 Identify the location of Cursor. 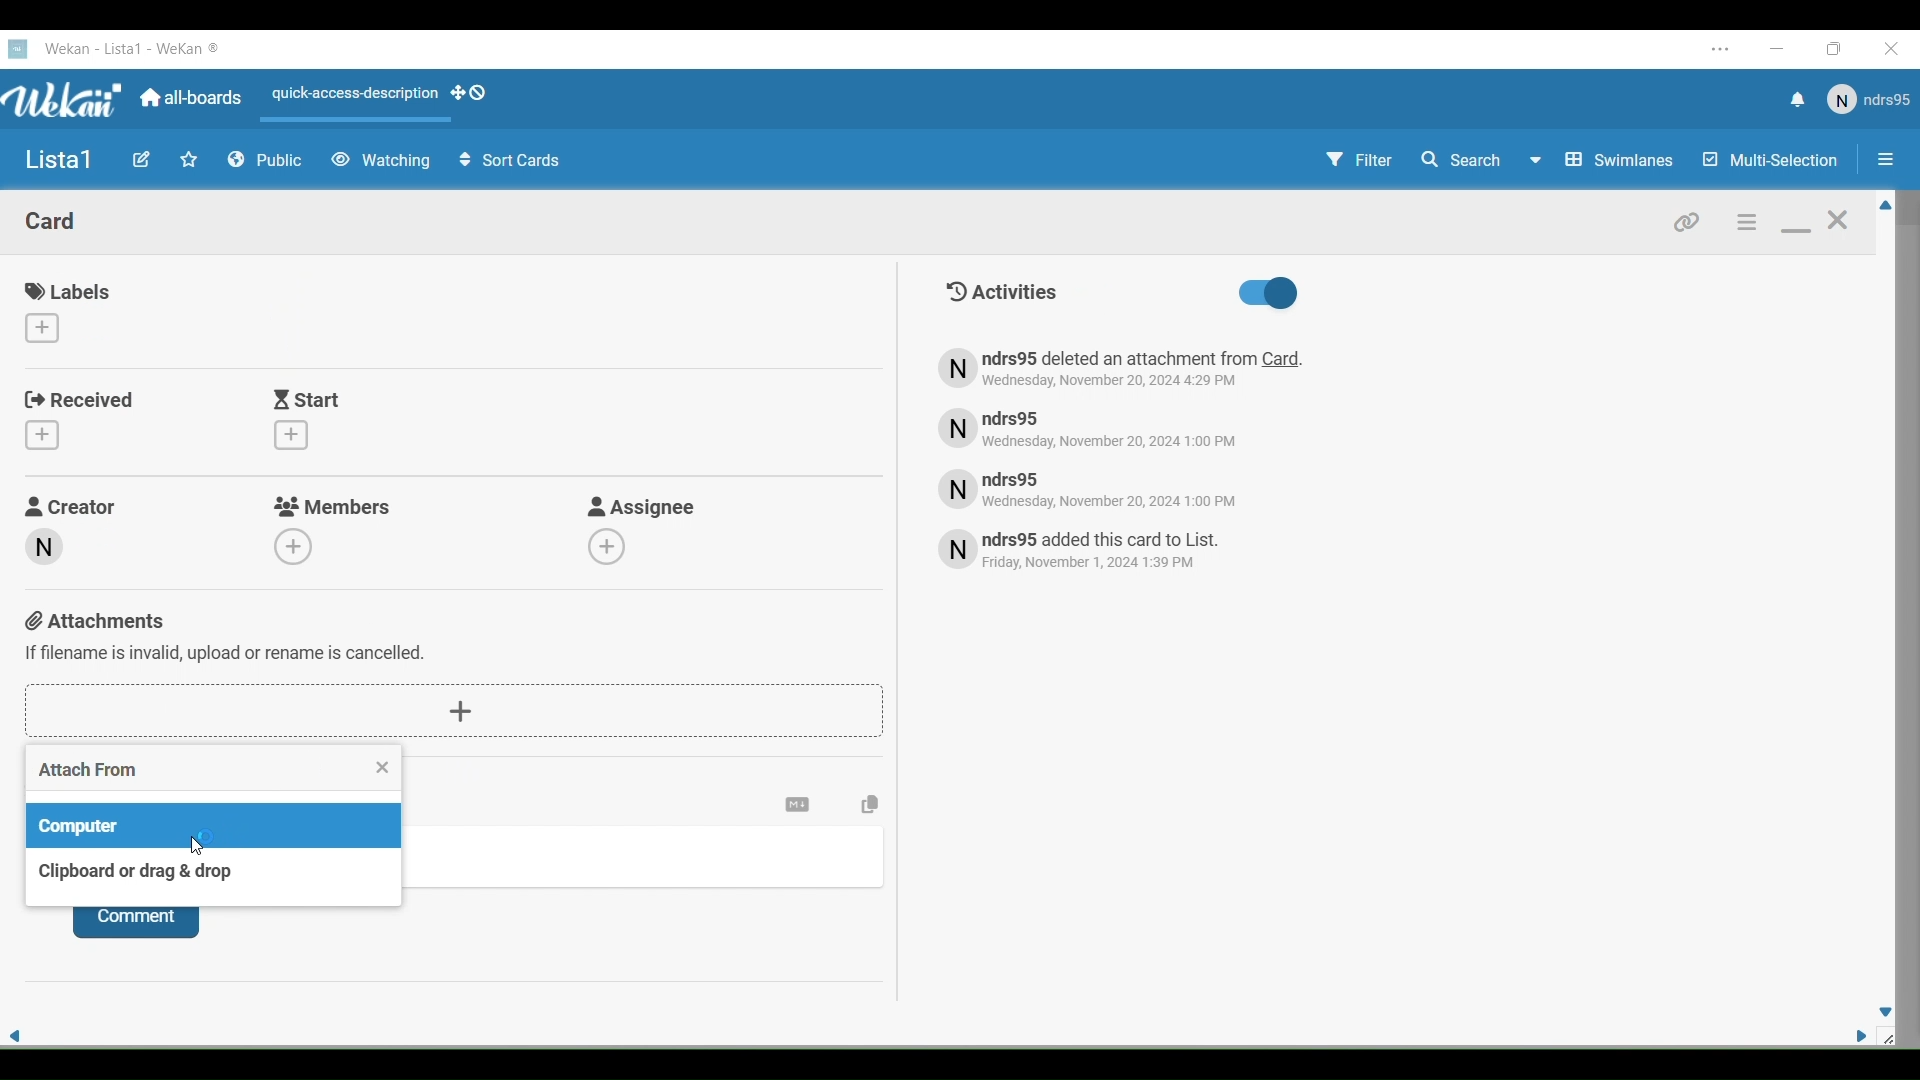
(198, 846).